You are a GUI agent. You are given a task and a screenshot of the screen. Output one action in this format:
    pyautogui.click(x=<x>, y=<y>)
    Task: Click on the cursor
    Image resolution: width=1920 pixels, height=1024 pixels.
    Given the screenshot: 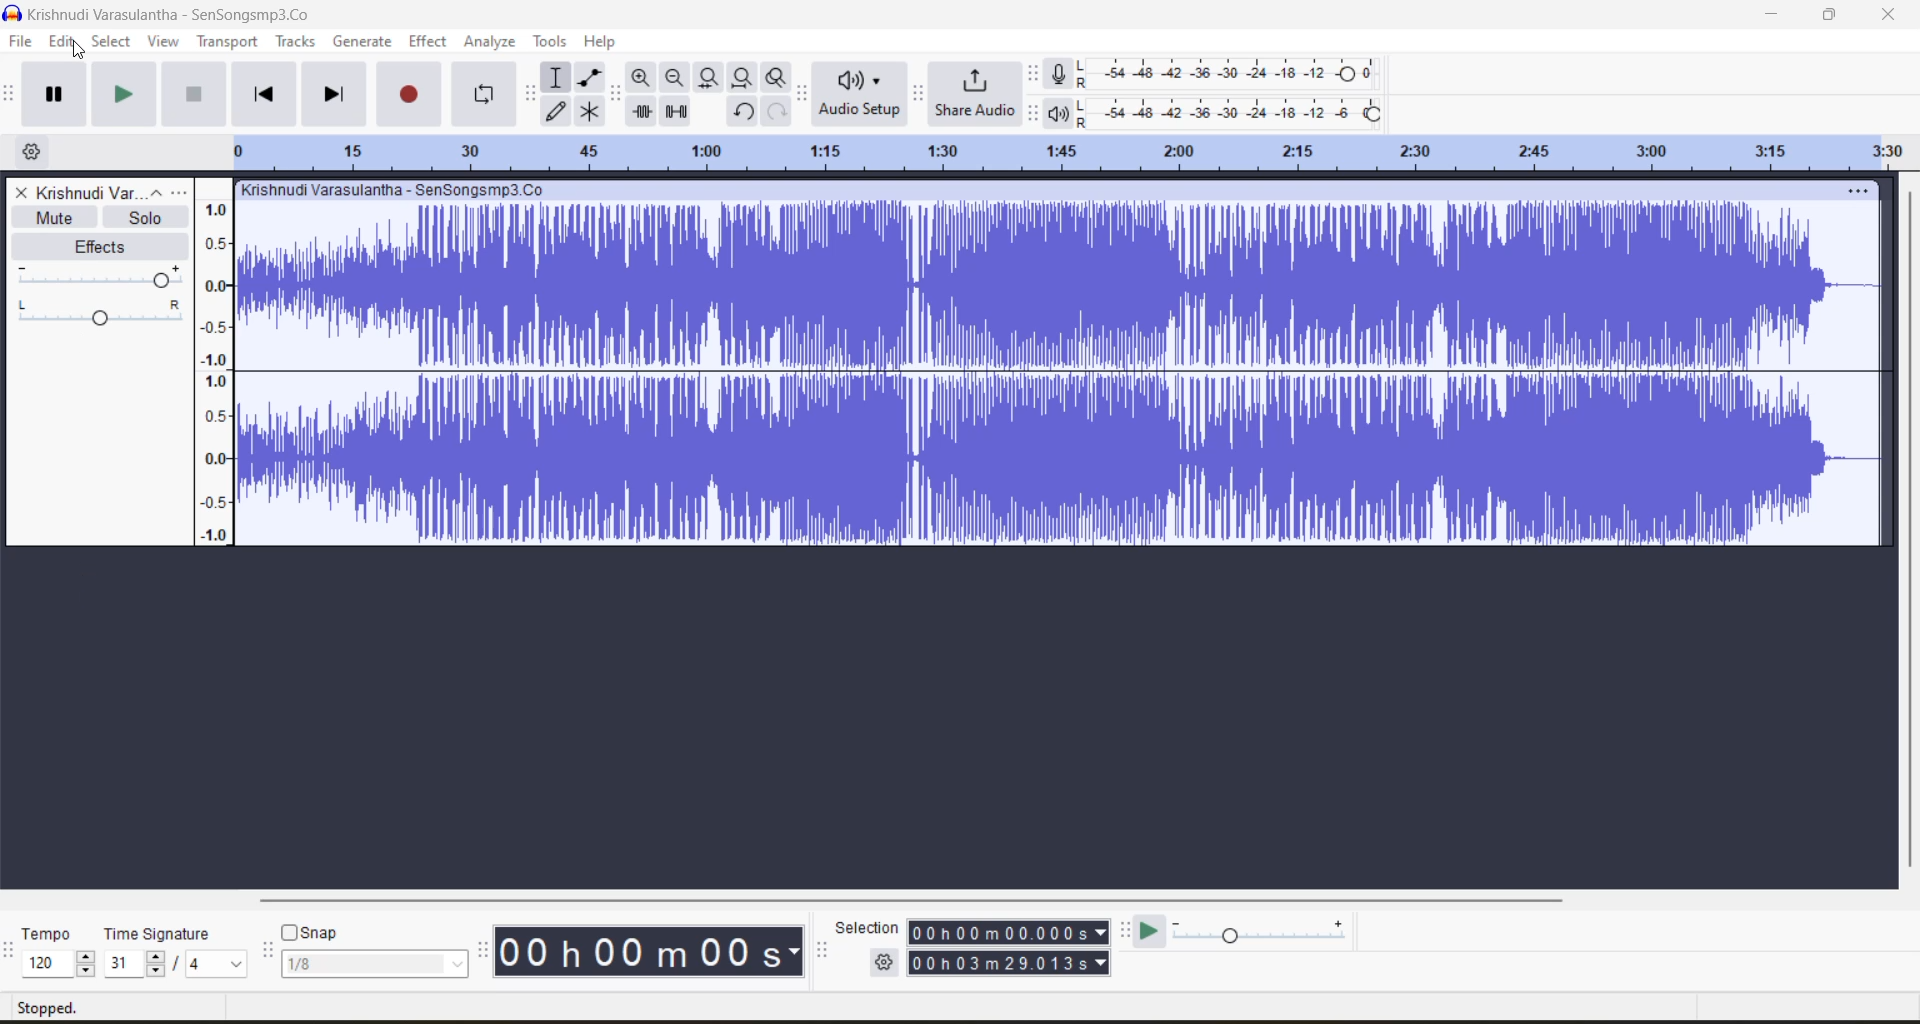 What is the action you would take?
    pyautogui.click(x=76, y=50)
    